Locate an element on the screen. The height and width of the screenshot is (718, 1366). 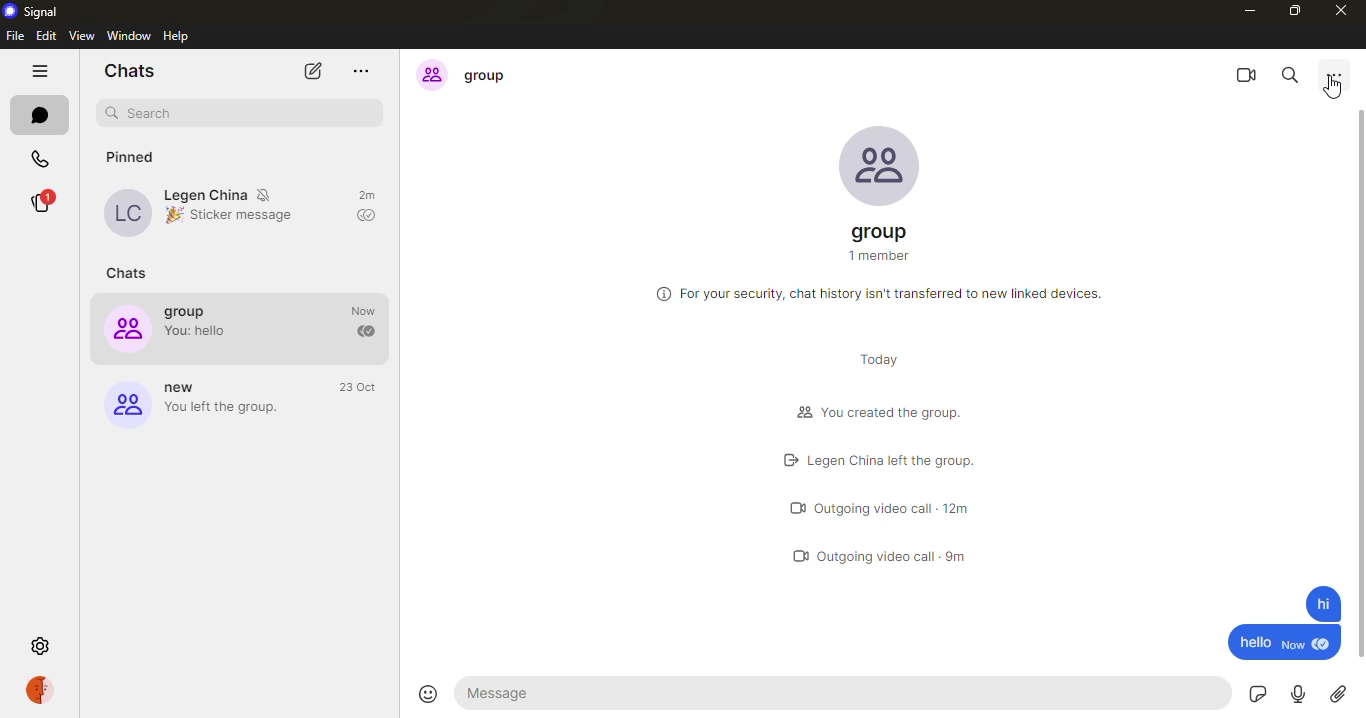
view is located at coordinates (83, 35).